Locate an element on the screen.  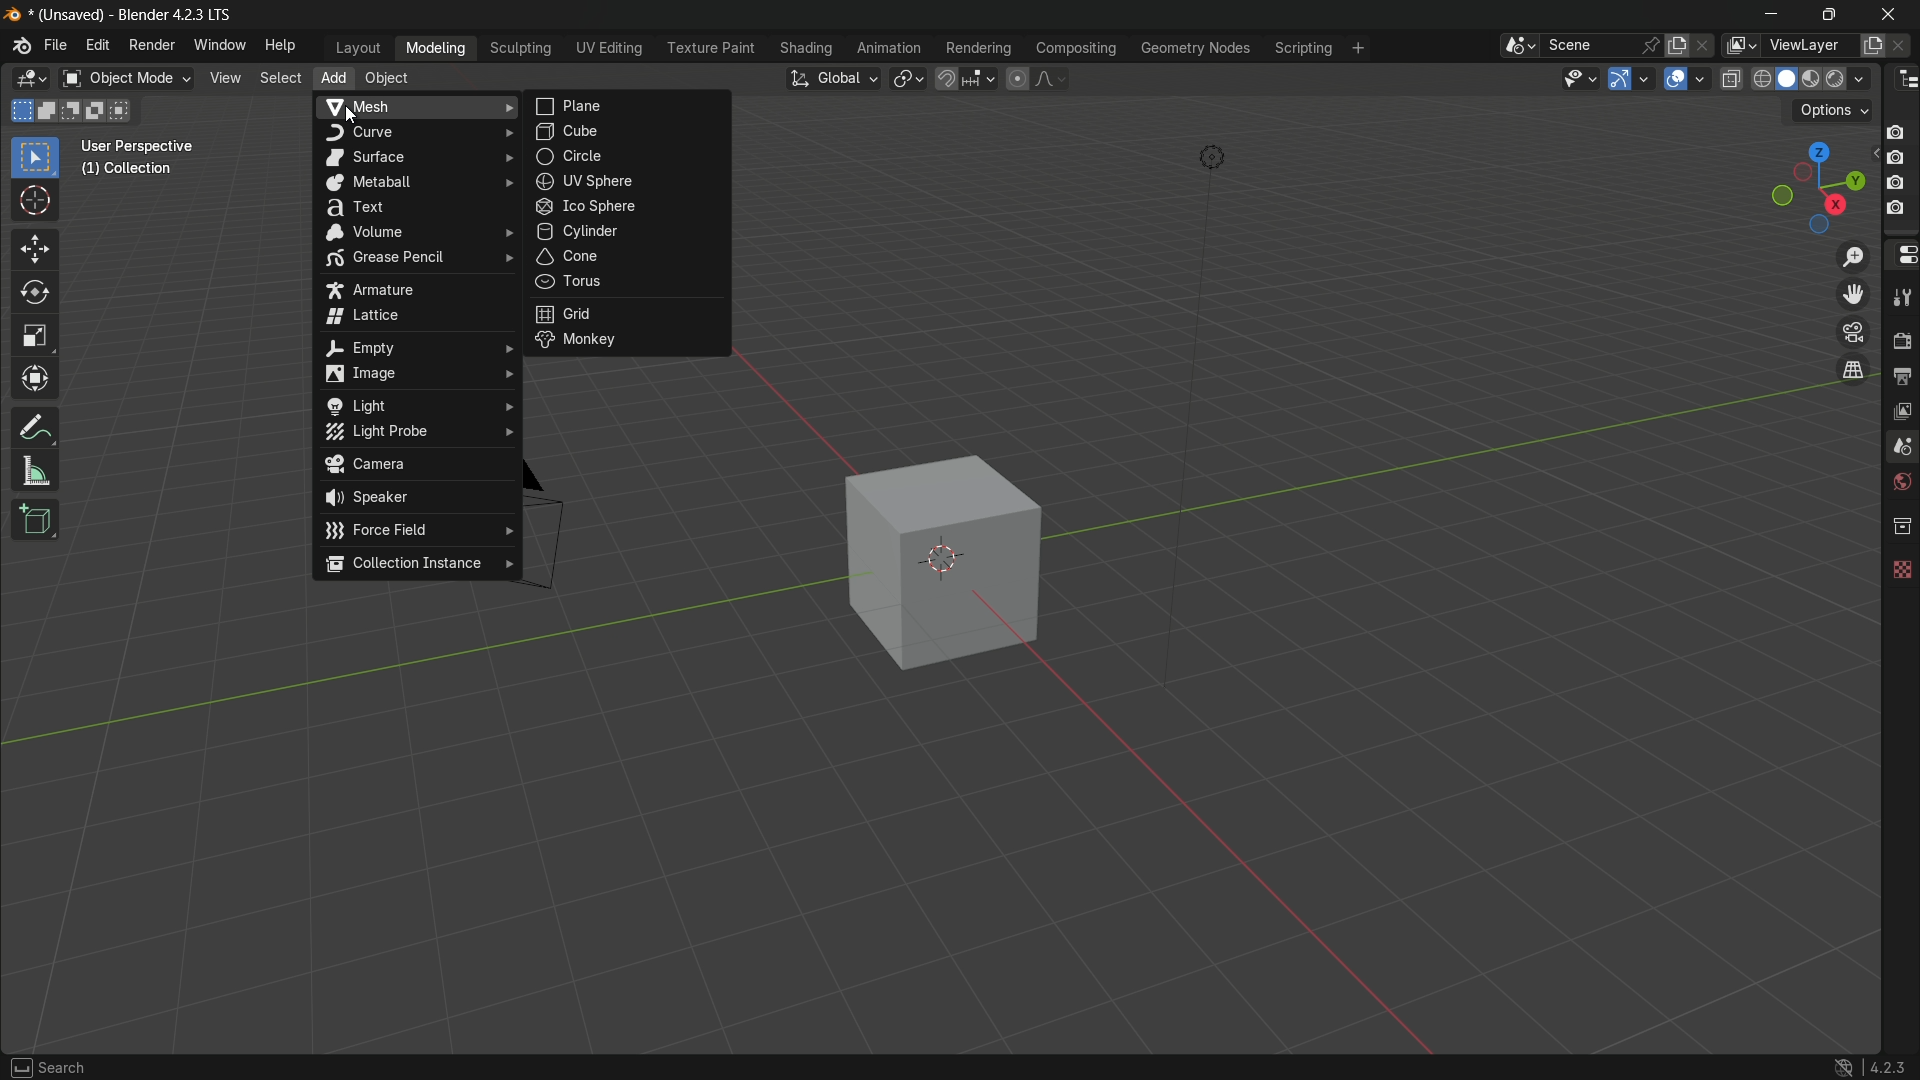
view menu is located at coordinates (226, 78).